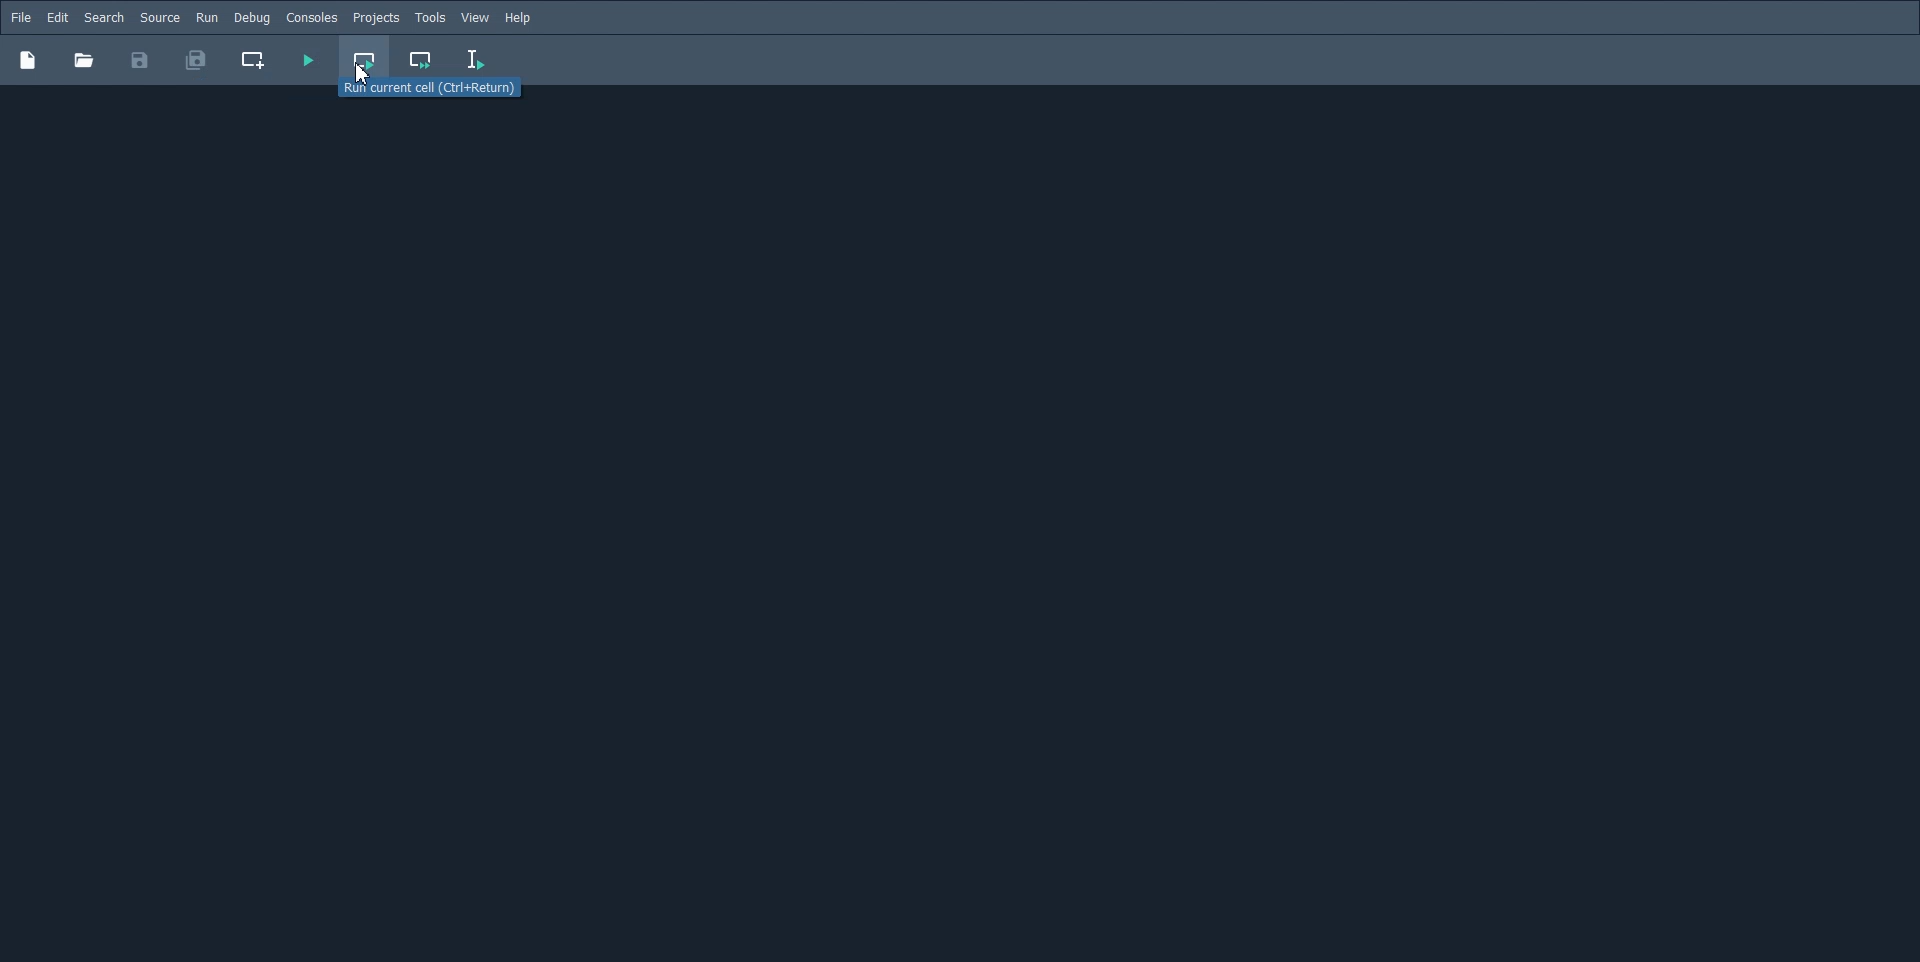 This screenshot has width=1920, height=962. Describe the element at coordinates (207, 17) in the screenshot. I see `Run` at that location.